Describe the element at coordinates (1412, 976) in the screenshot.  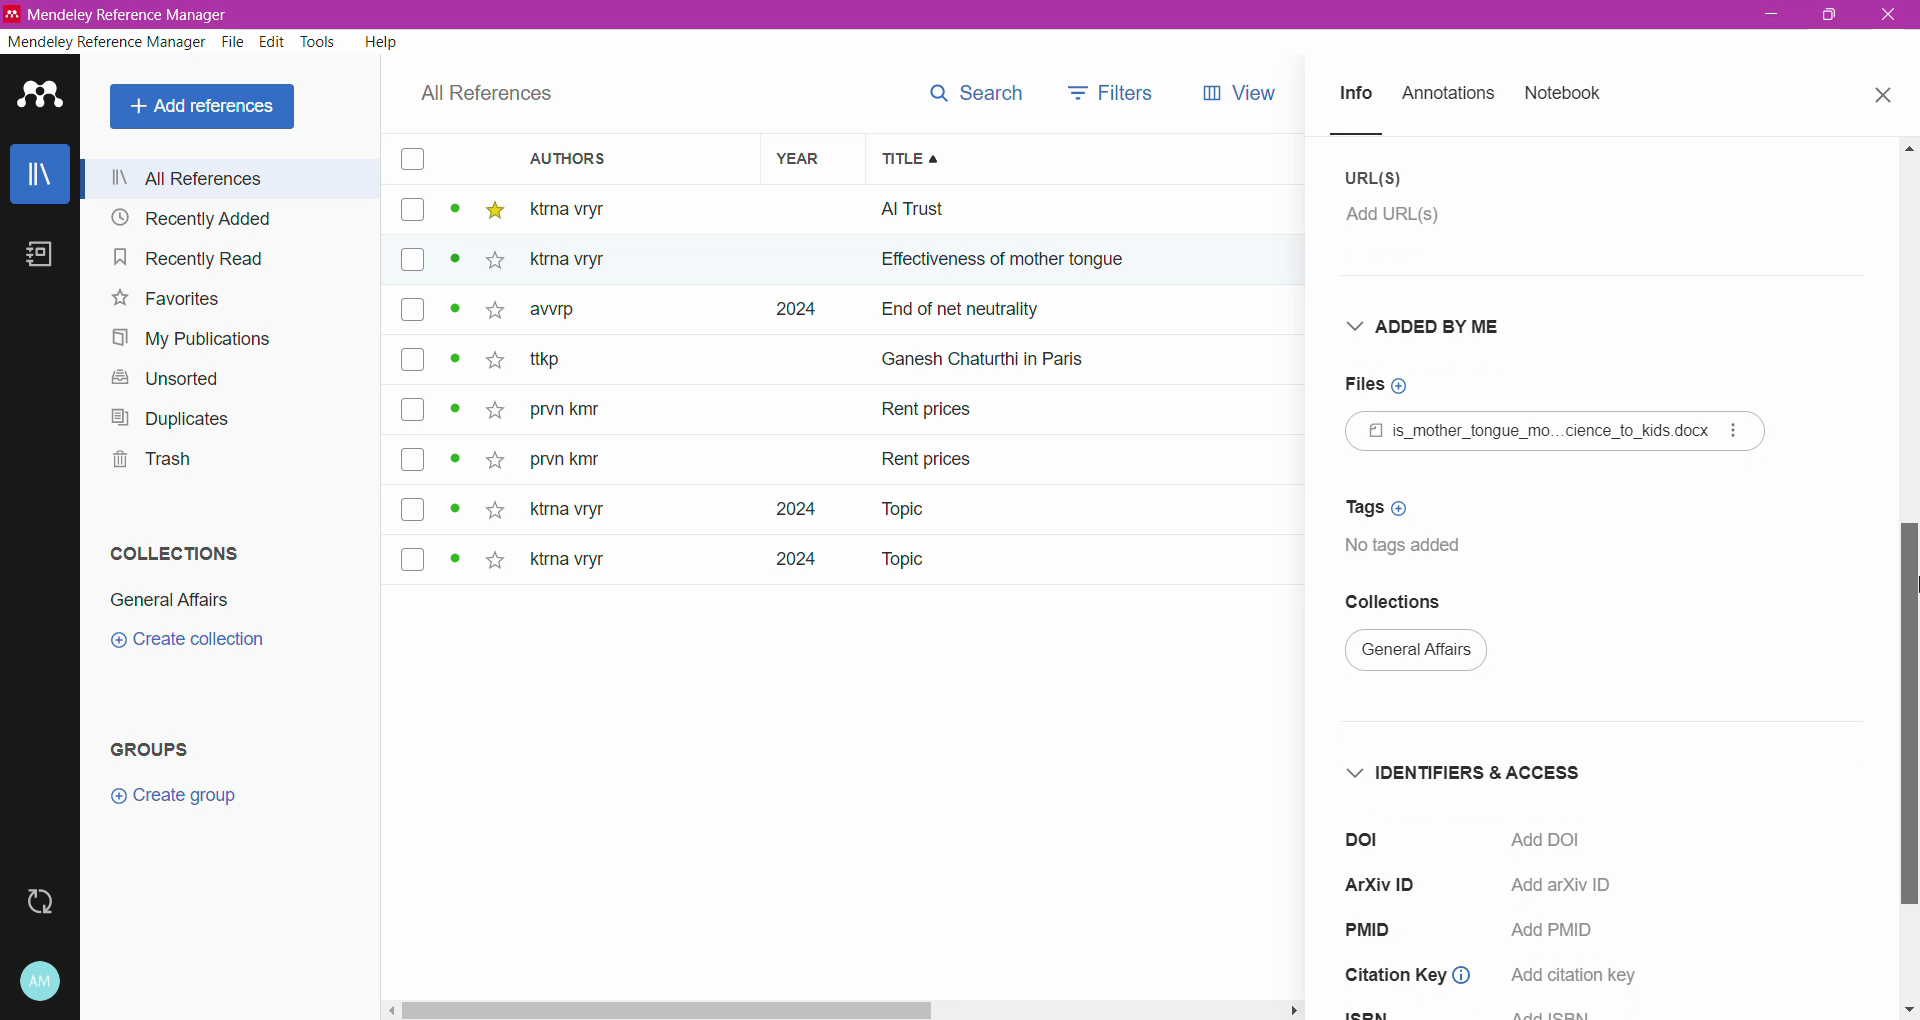
I see `Citation Key` at that location.